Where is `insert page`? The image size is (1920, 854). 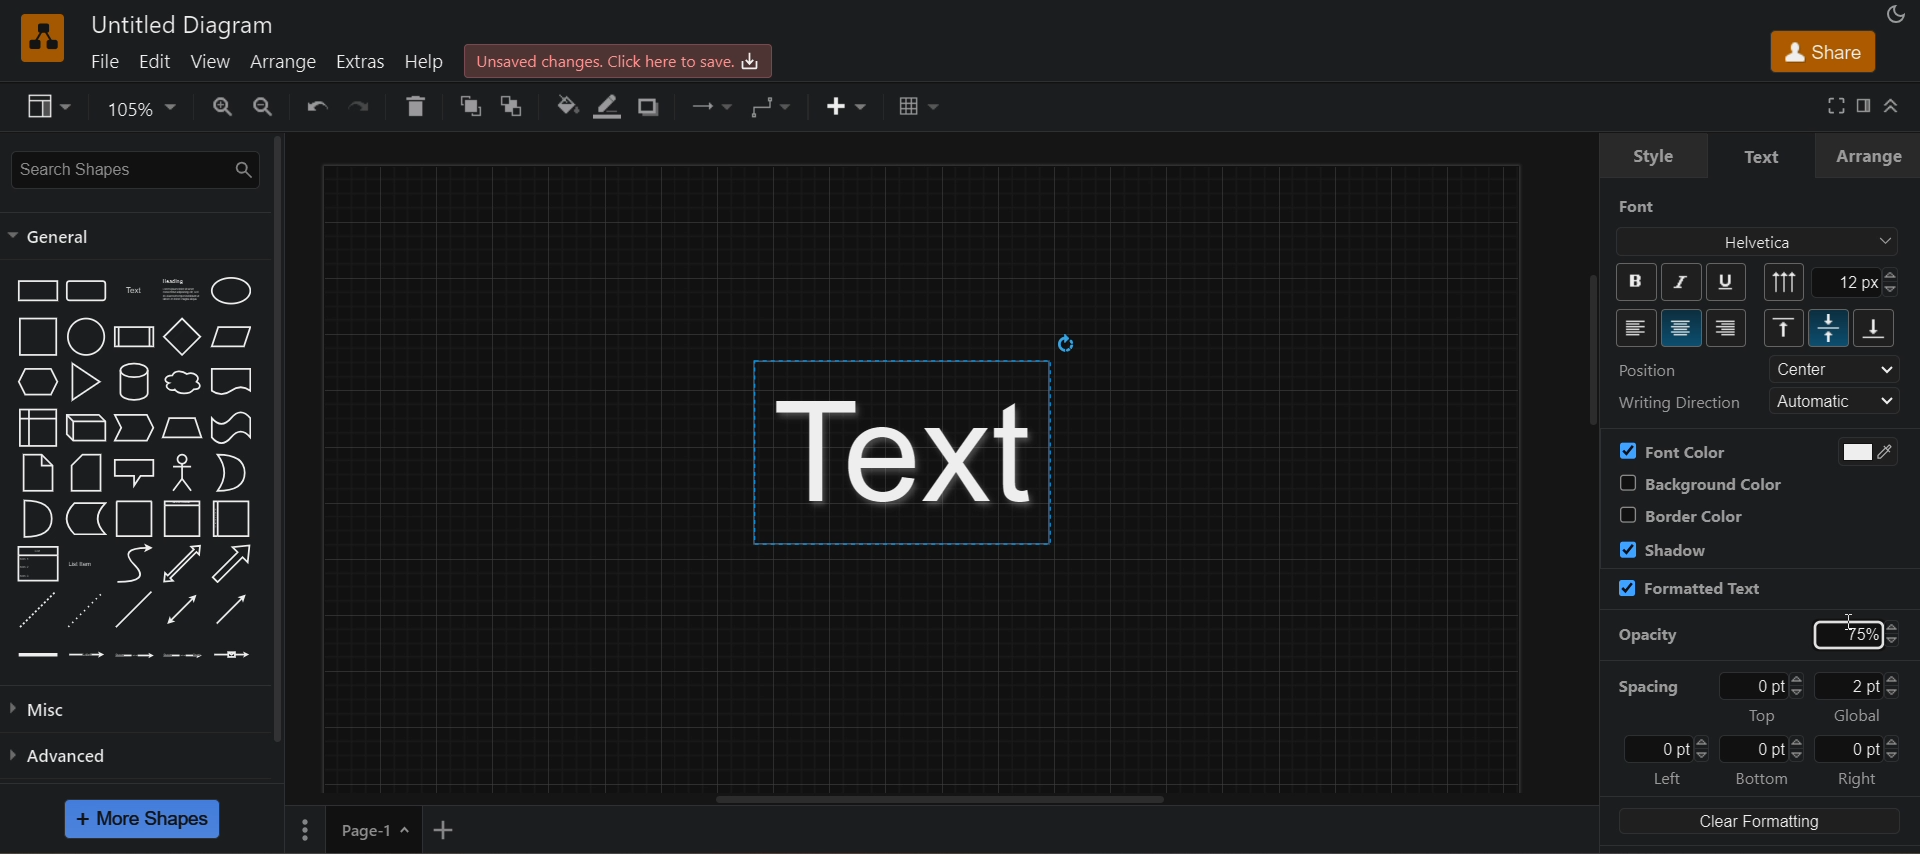 insert page is located at coordinates (443, 830).